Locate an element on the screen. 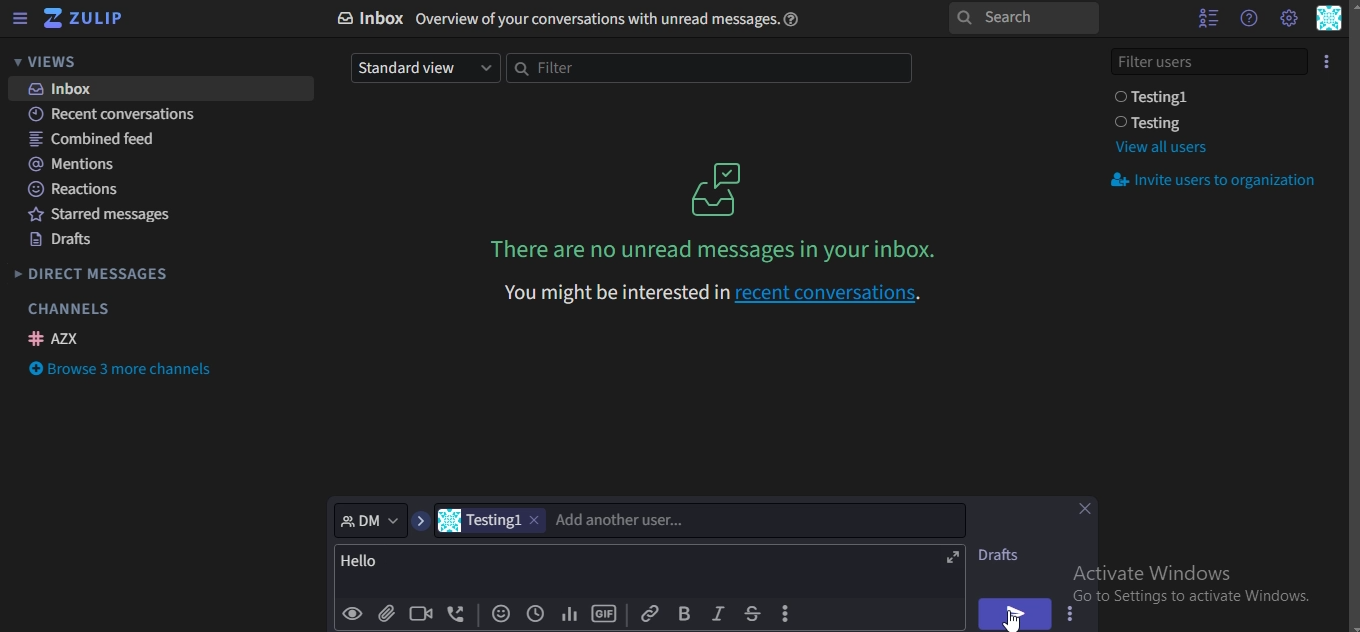 This screenshot has height=632, width=1360. recent conversations is located at coordinates (125, 116).